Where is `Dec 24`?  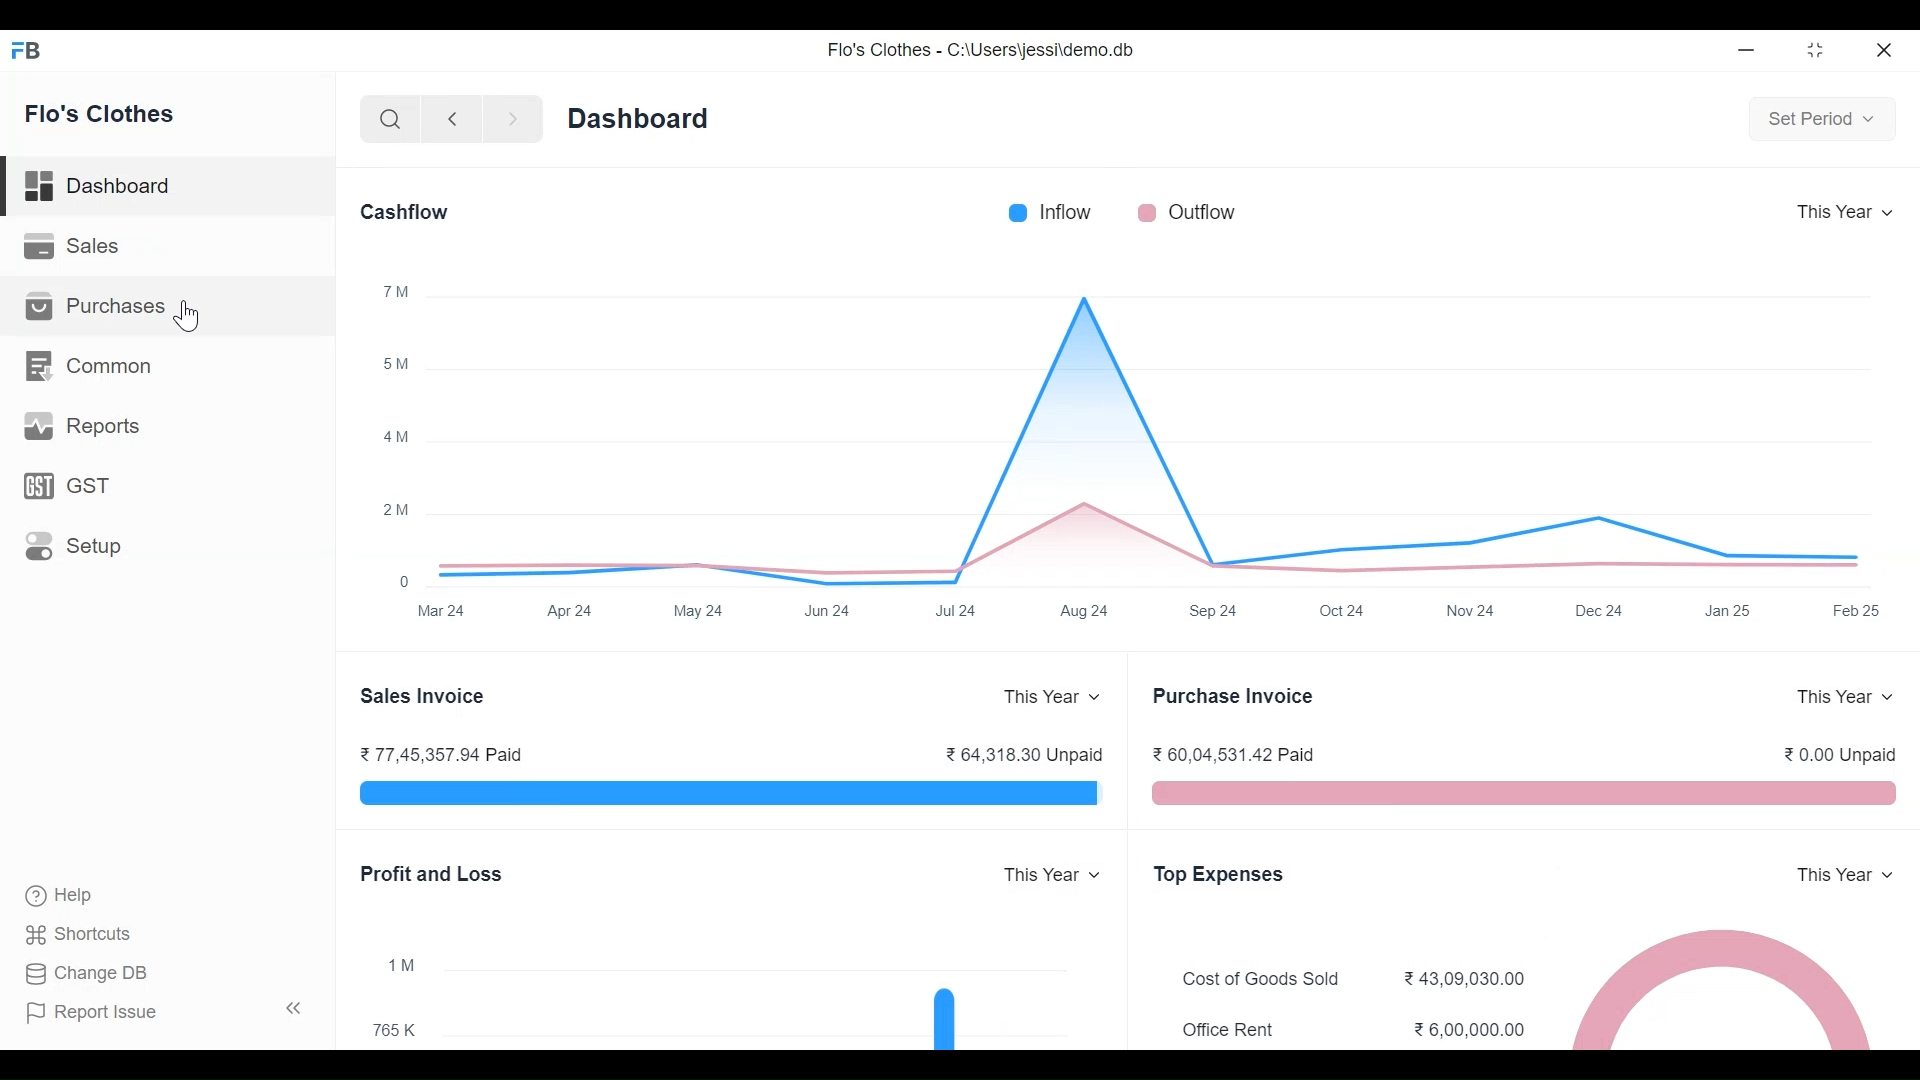 Dec 24 is located at coordinates (1602, 610).